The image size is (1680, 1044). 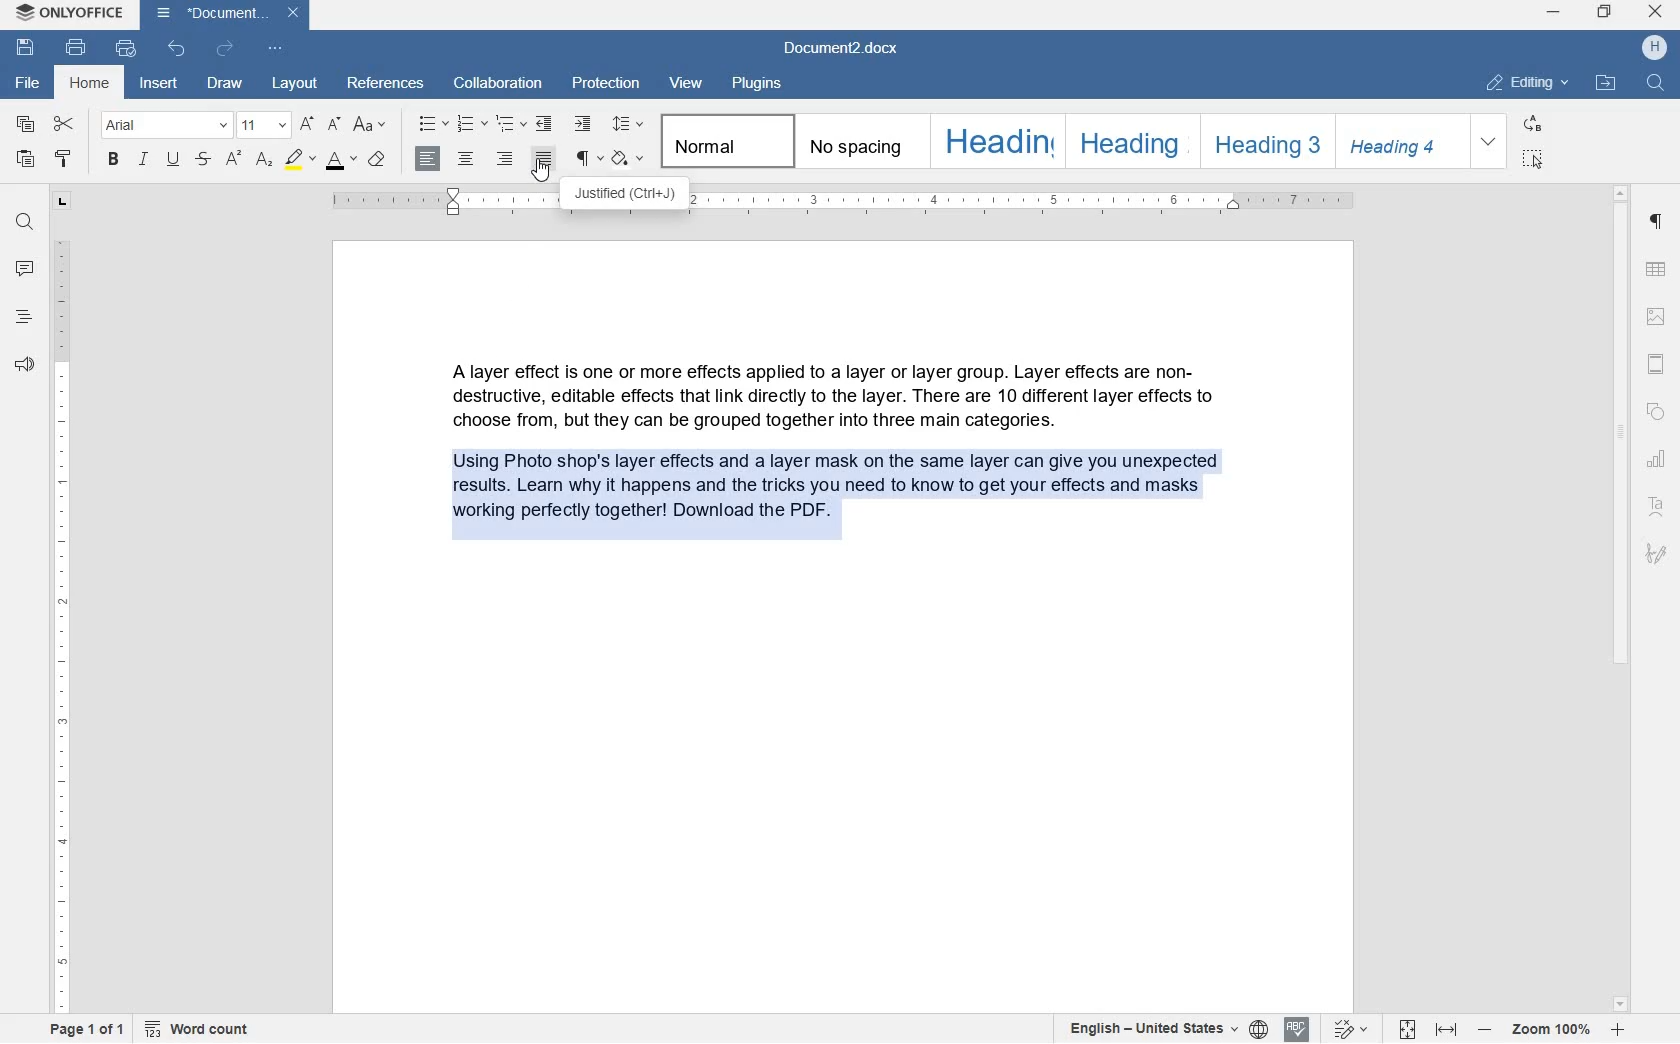 What do you see at coordinates (467, 159) in the screenshot?
I see `CENTER ALIGNMENT` at bounding box center [467, 159].